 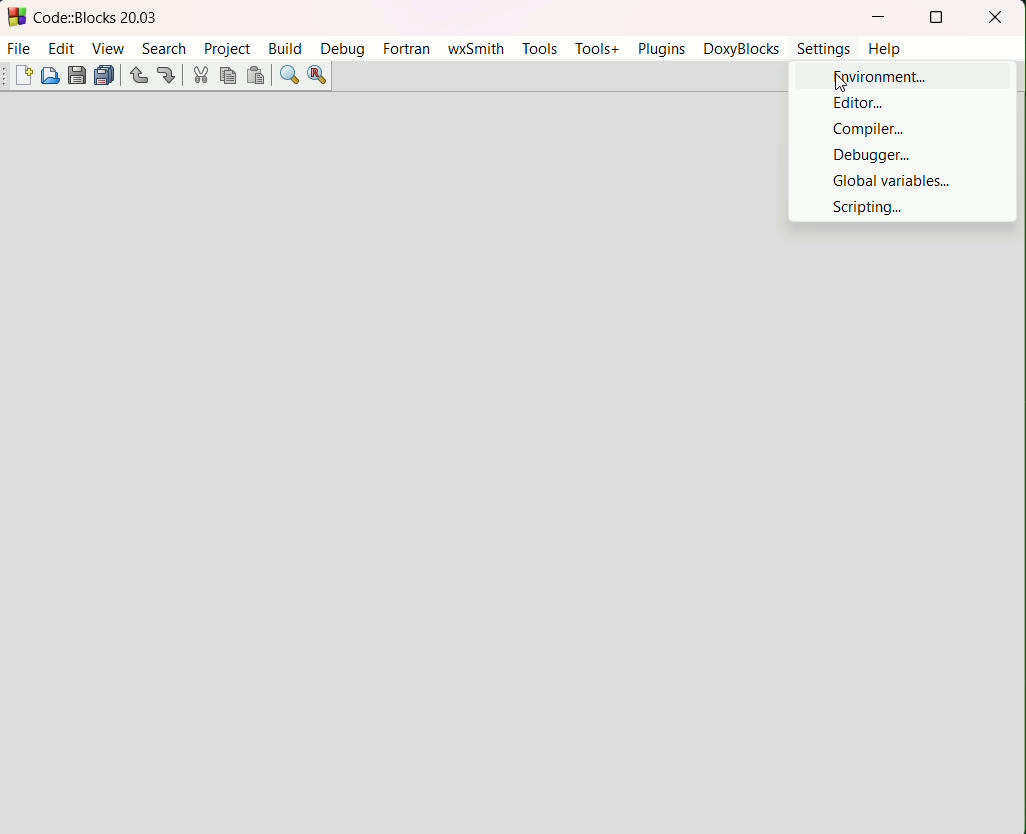 What do you see at coordinates (254, 77) in the screenshot?
I see `paste` at bounding box center [254, 77].